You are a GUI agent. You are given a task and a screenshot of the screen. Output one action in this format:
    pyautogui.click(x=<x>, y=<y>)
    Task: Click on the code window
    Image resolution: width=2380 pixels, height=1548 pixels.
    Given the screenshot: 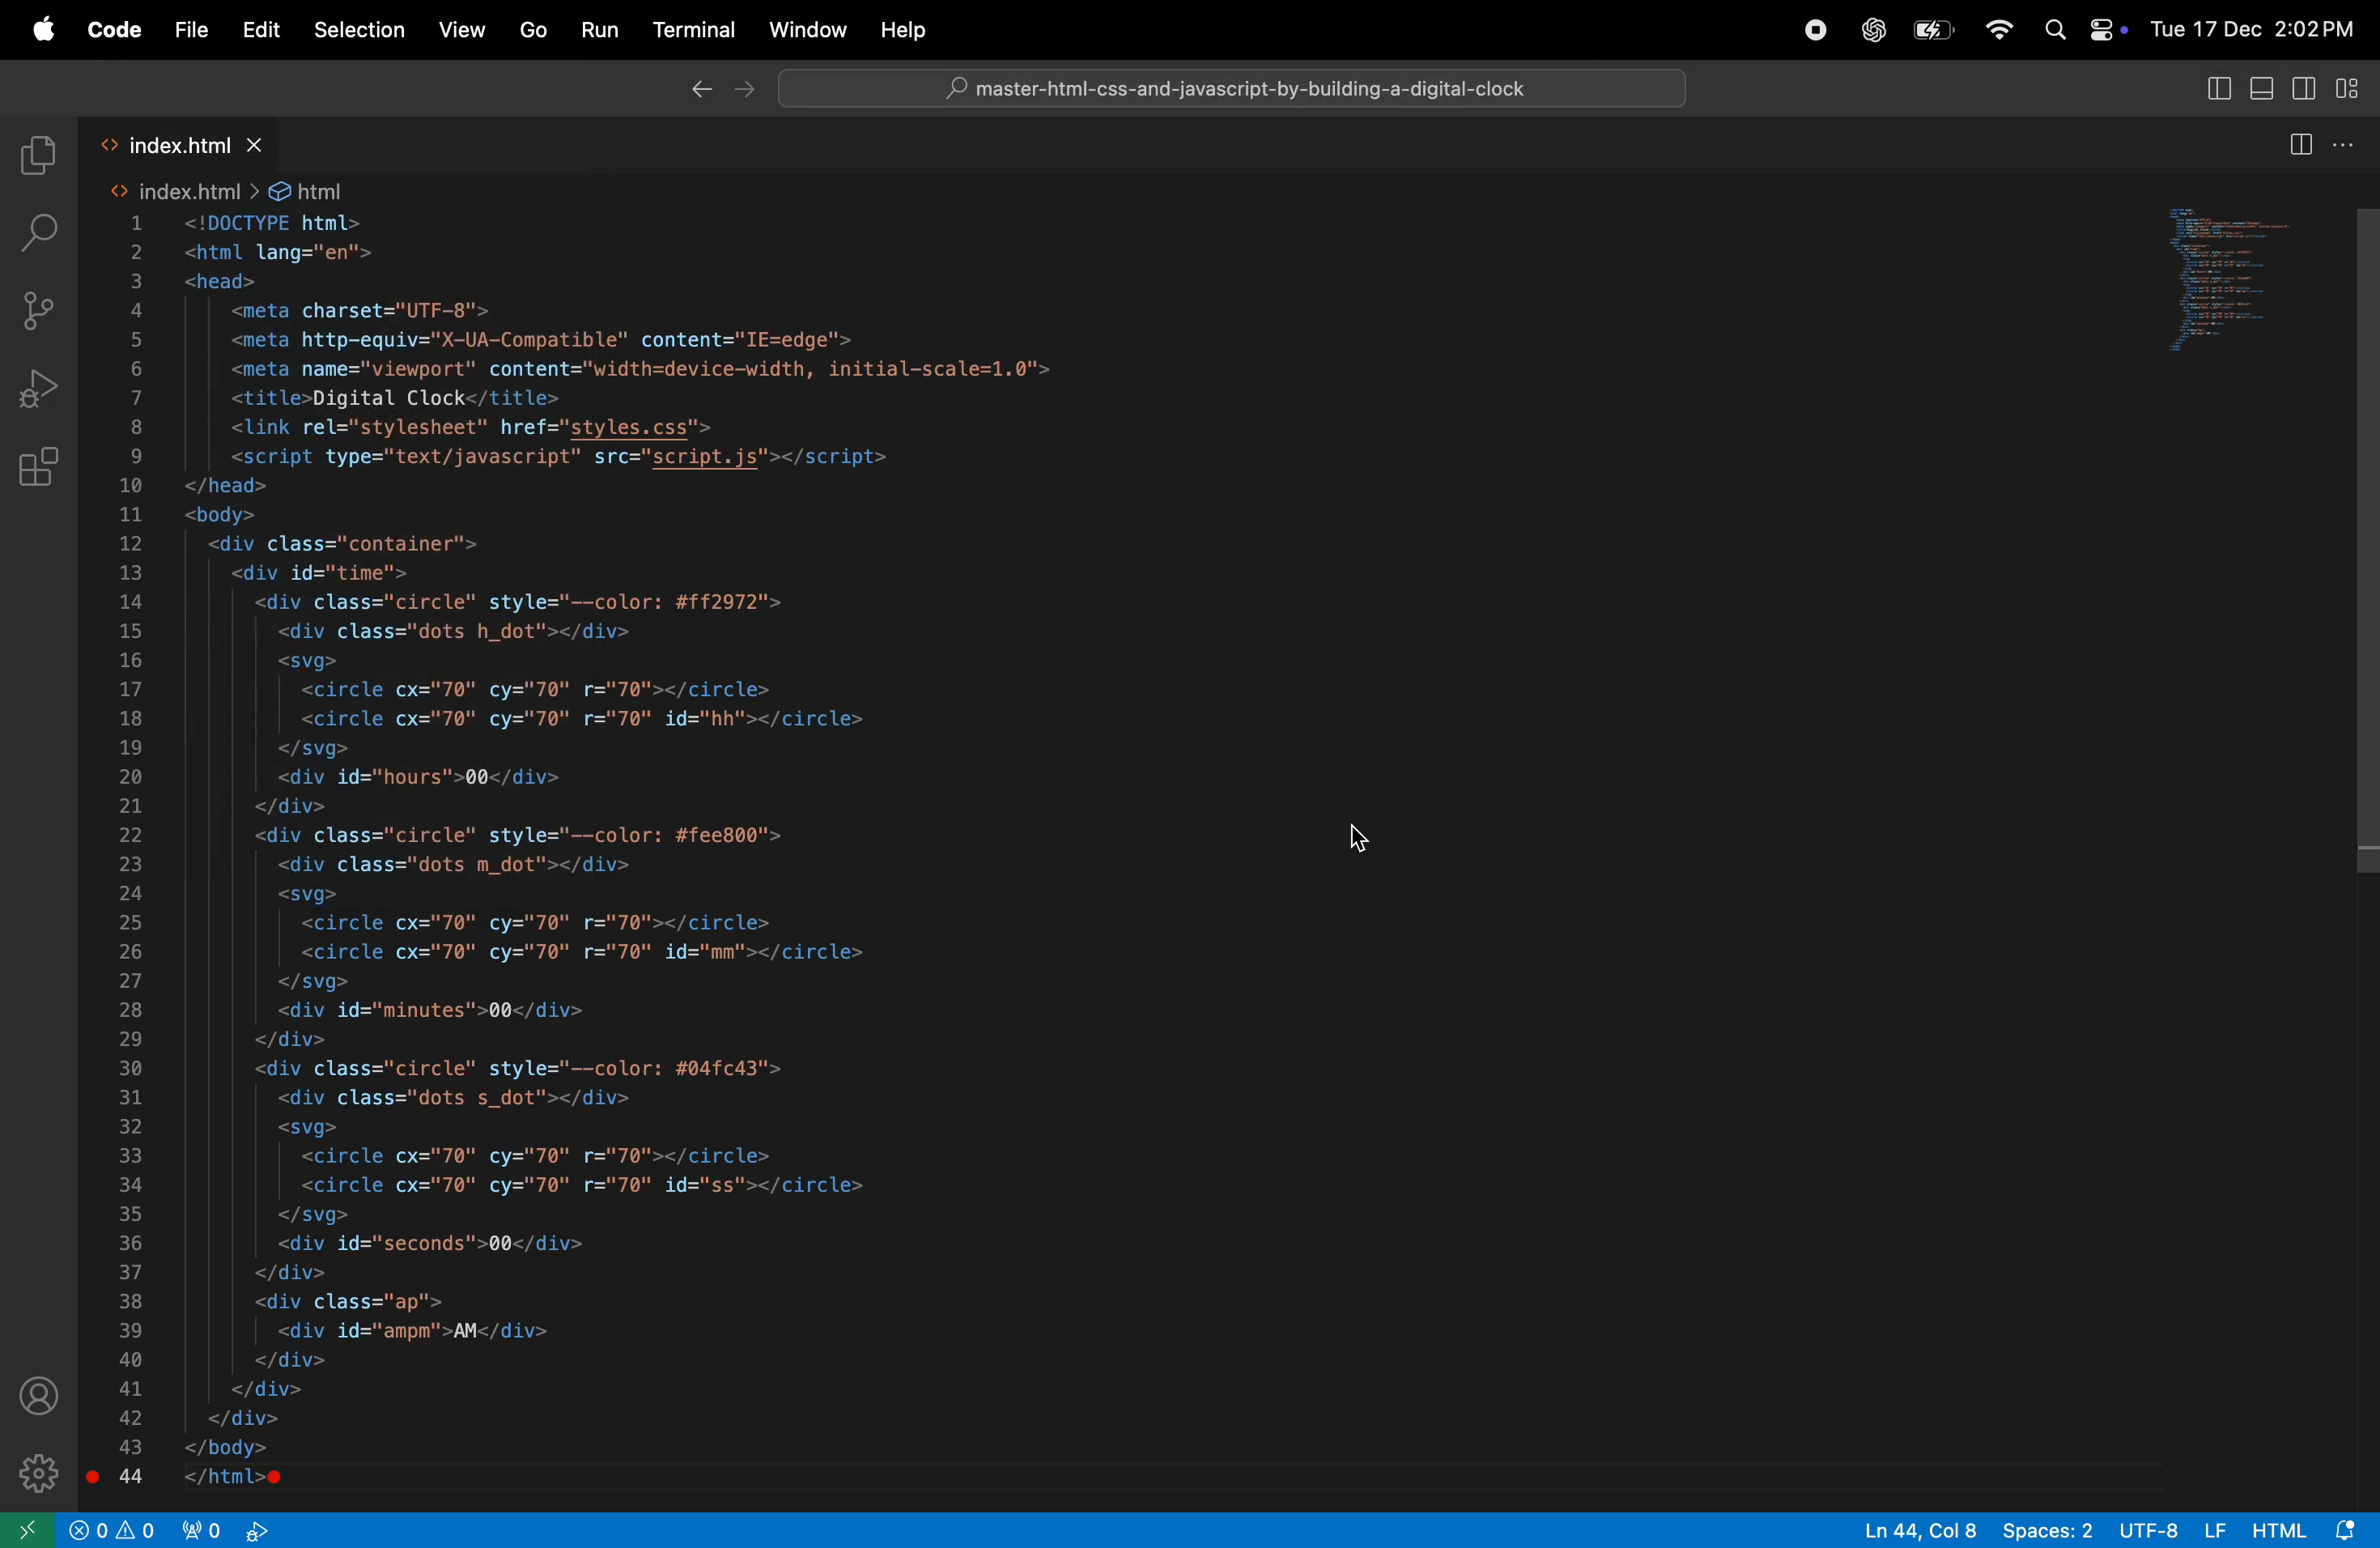 What is the action you would take?
    pyautogui.click(x=2223, y=284)
    